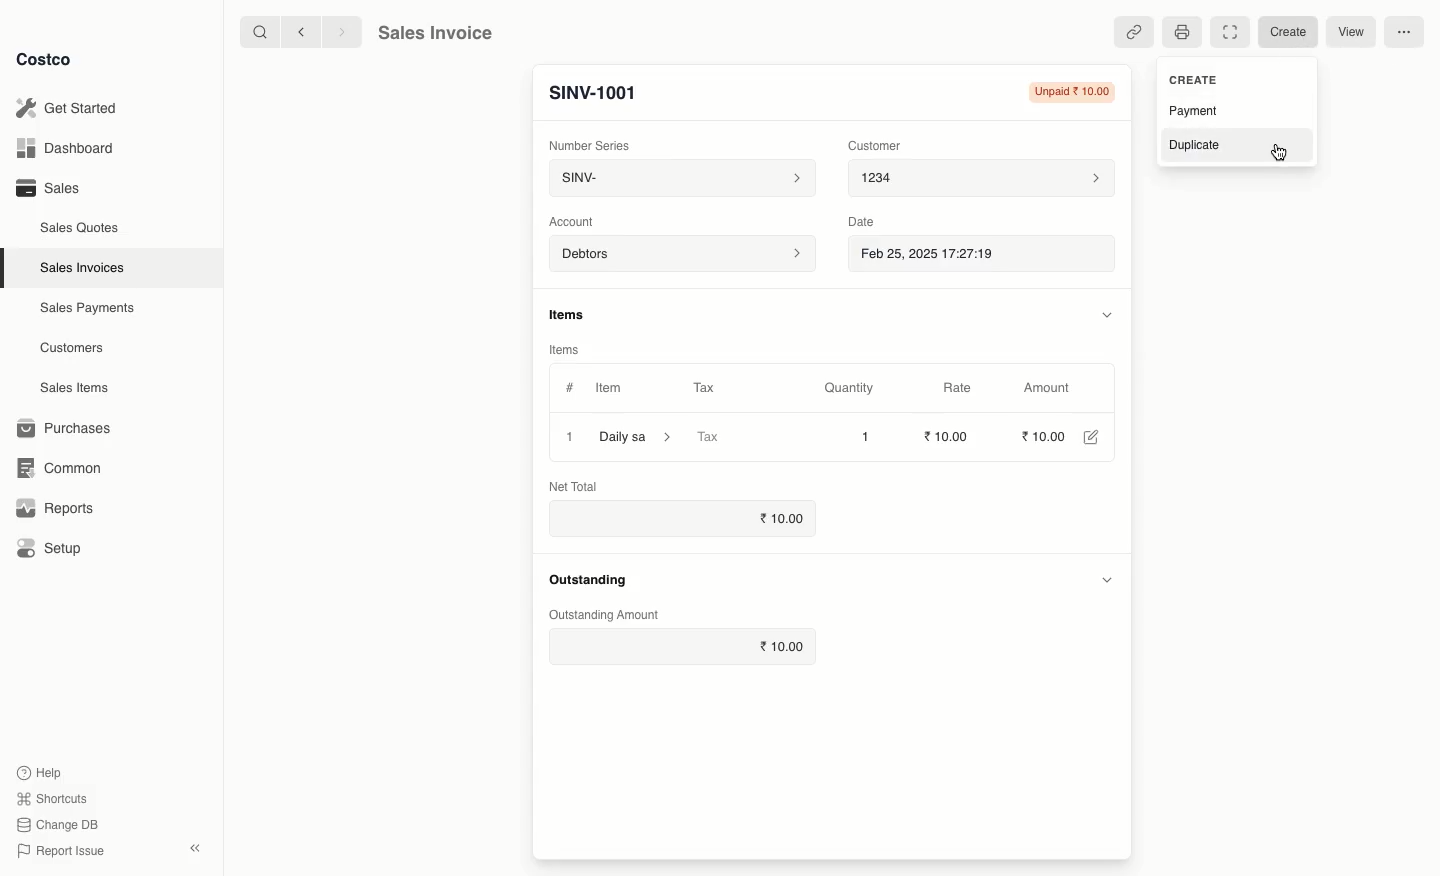 This screenshot has width=1440, height=876. I want to click on Hide, so click(1108, 580).